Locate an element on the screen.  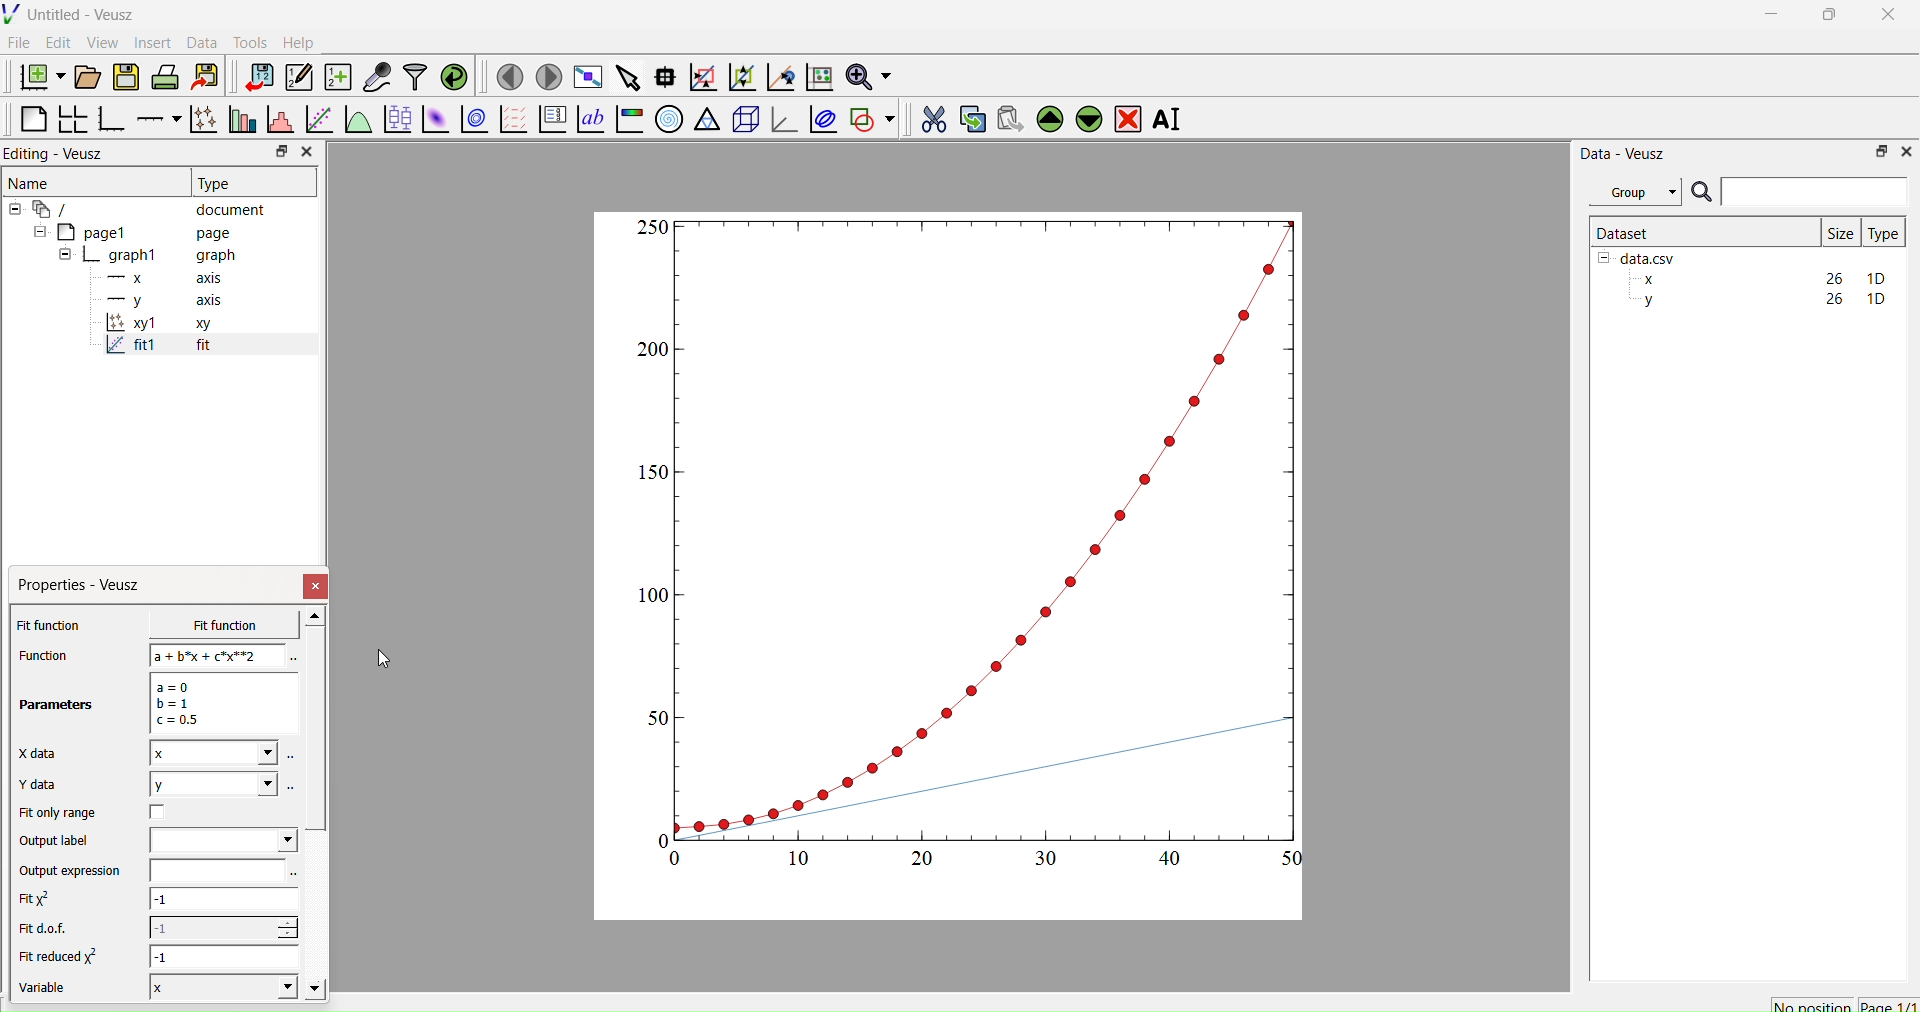
x axis is located at coordinates (162, 276).